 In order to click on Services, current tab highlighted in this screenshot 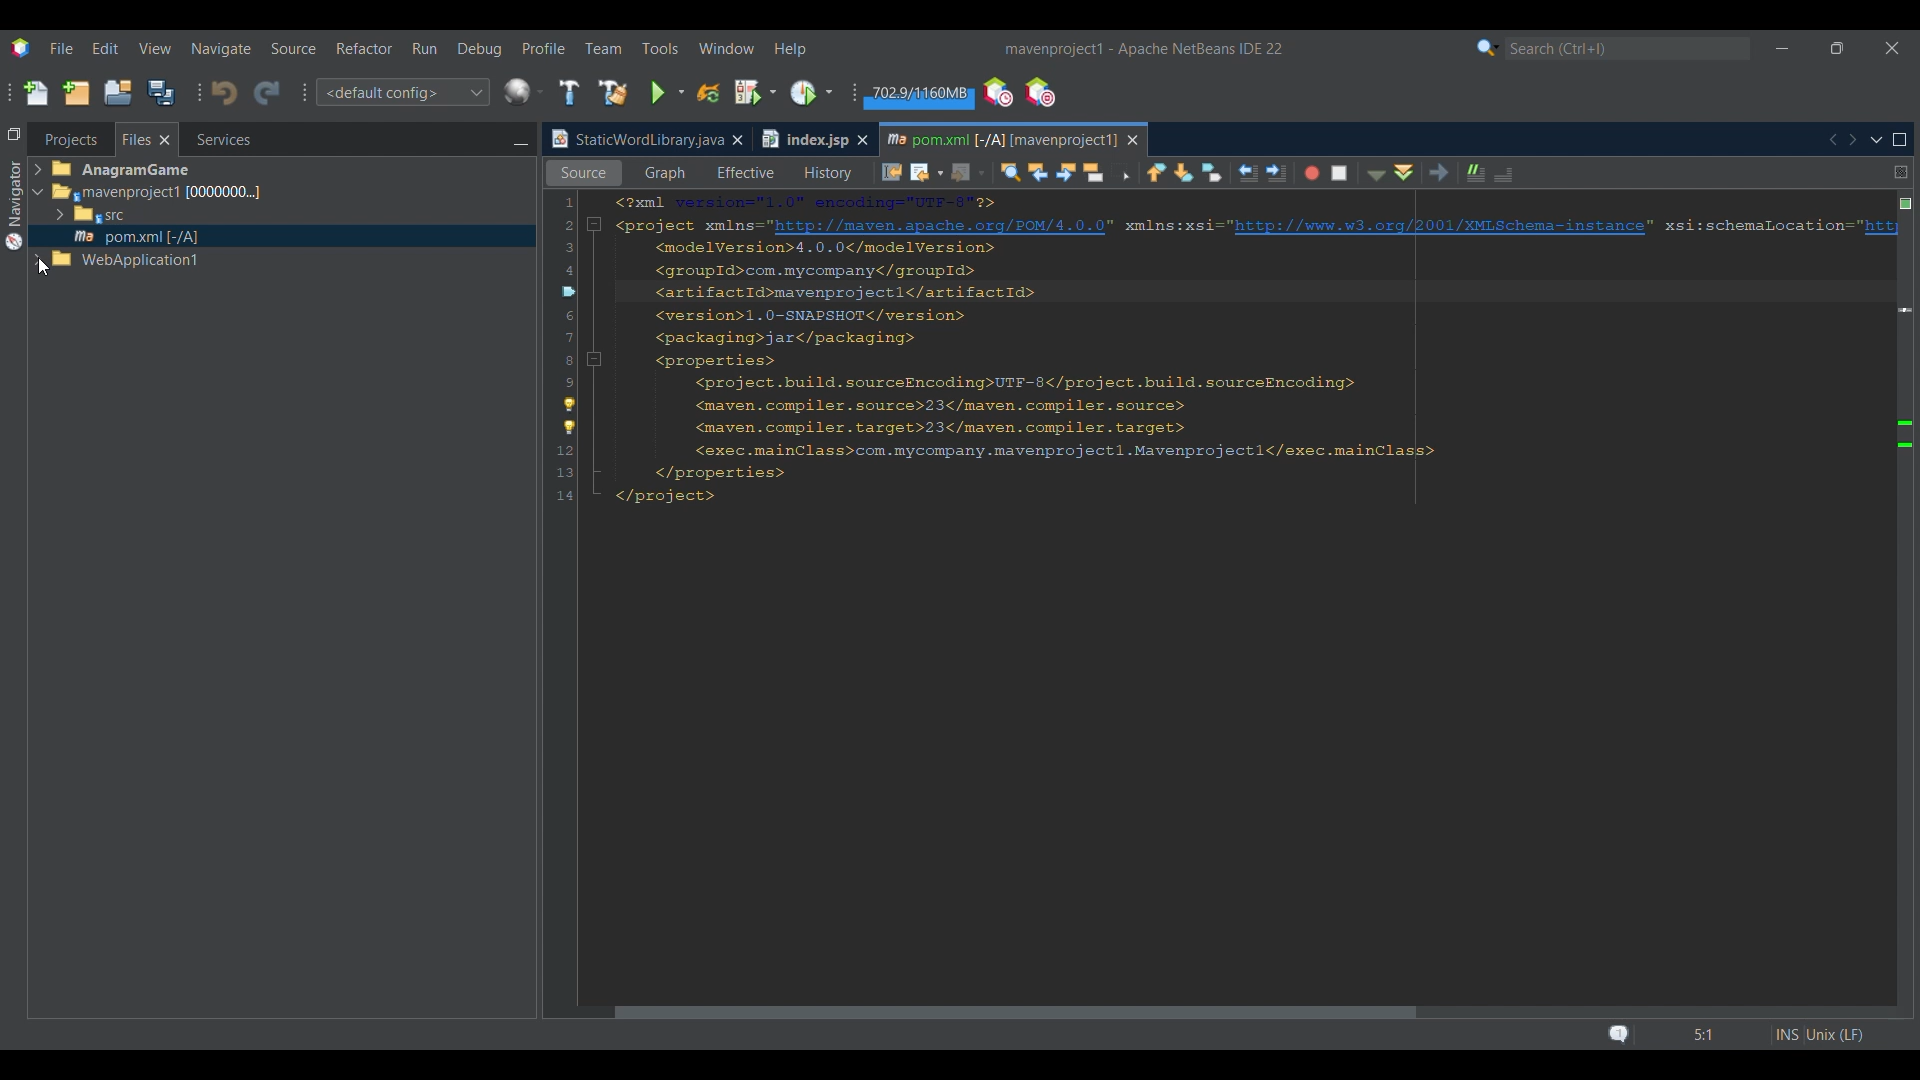, I will do `click(213, 139)`.